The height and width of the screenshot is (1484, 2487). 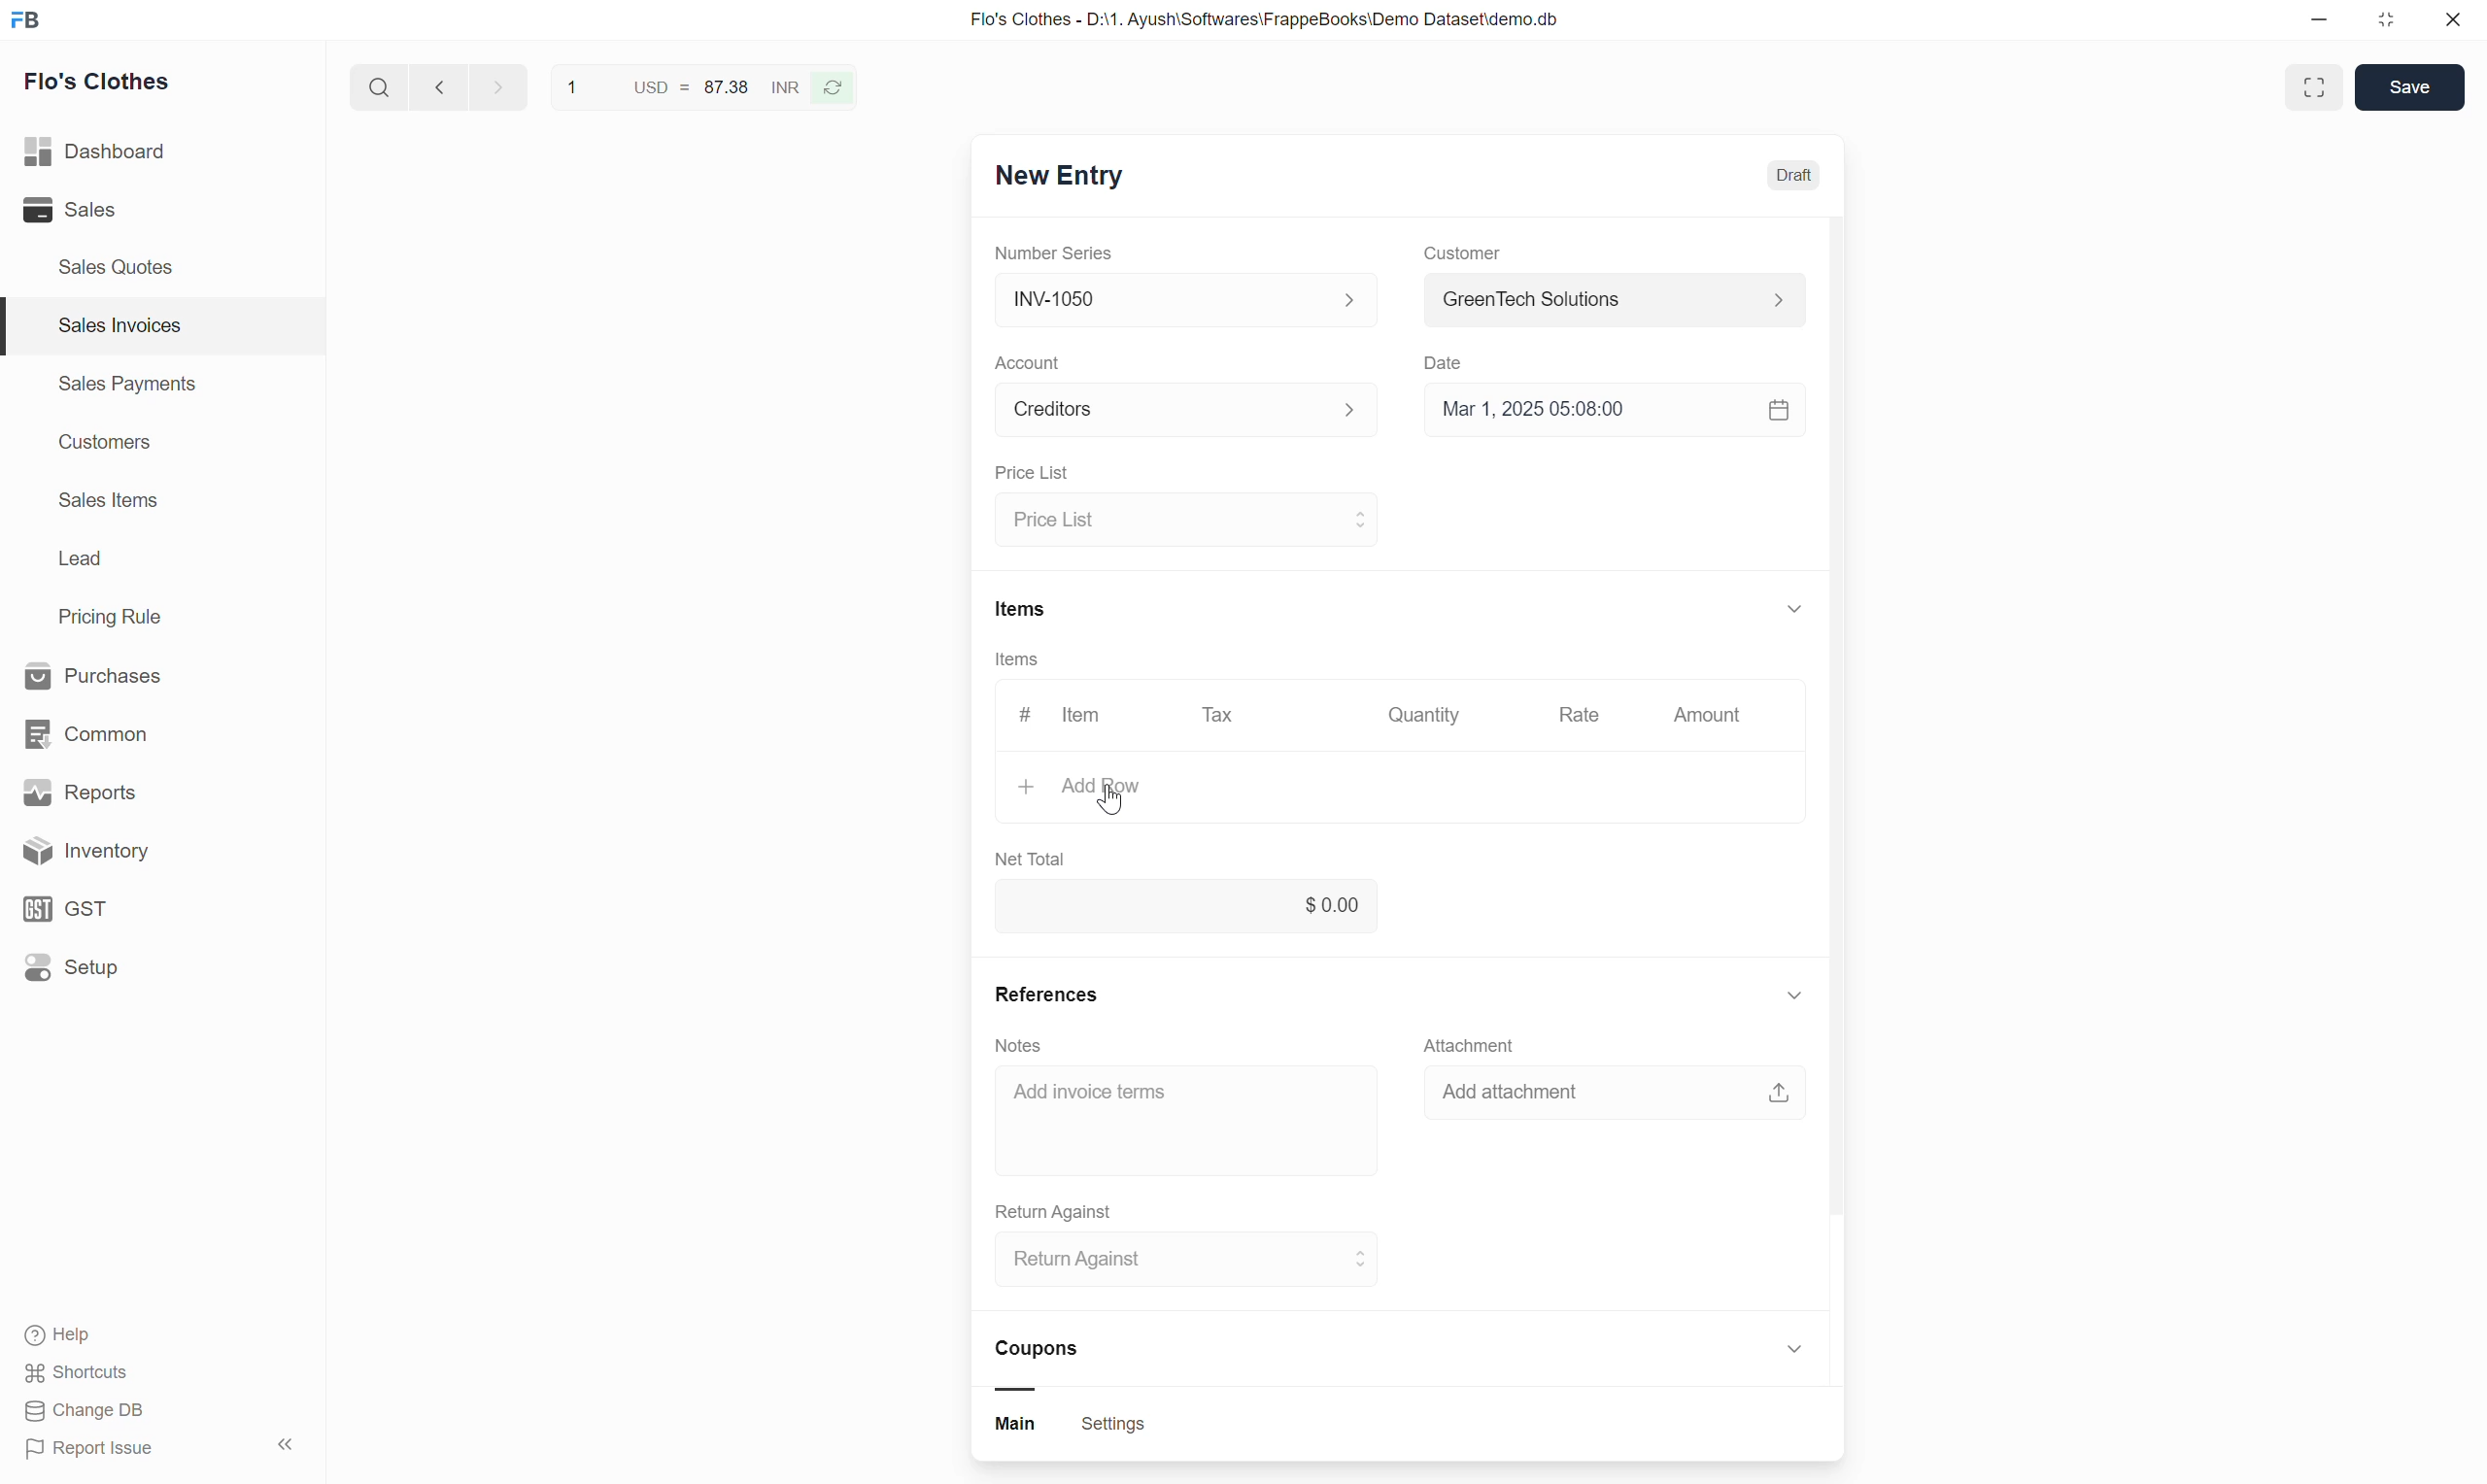 I want to click on Attachment, so click(x=1476, y=1045).